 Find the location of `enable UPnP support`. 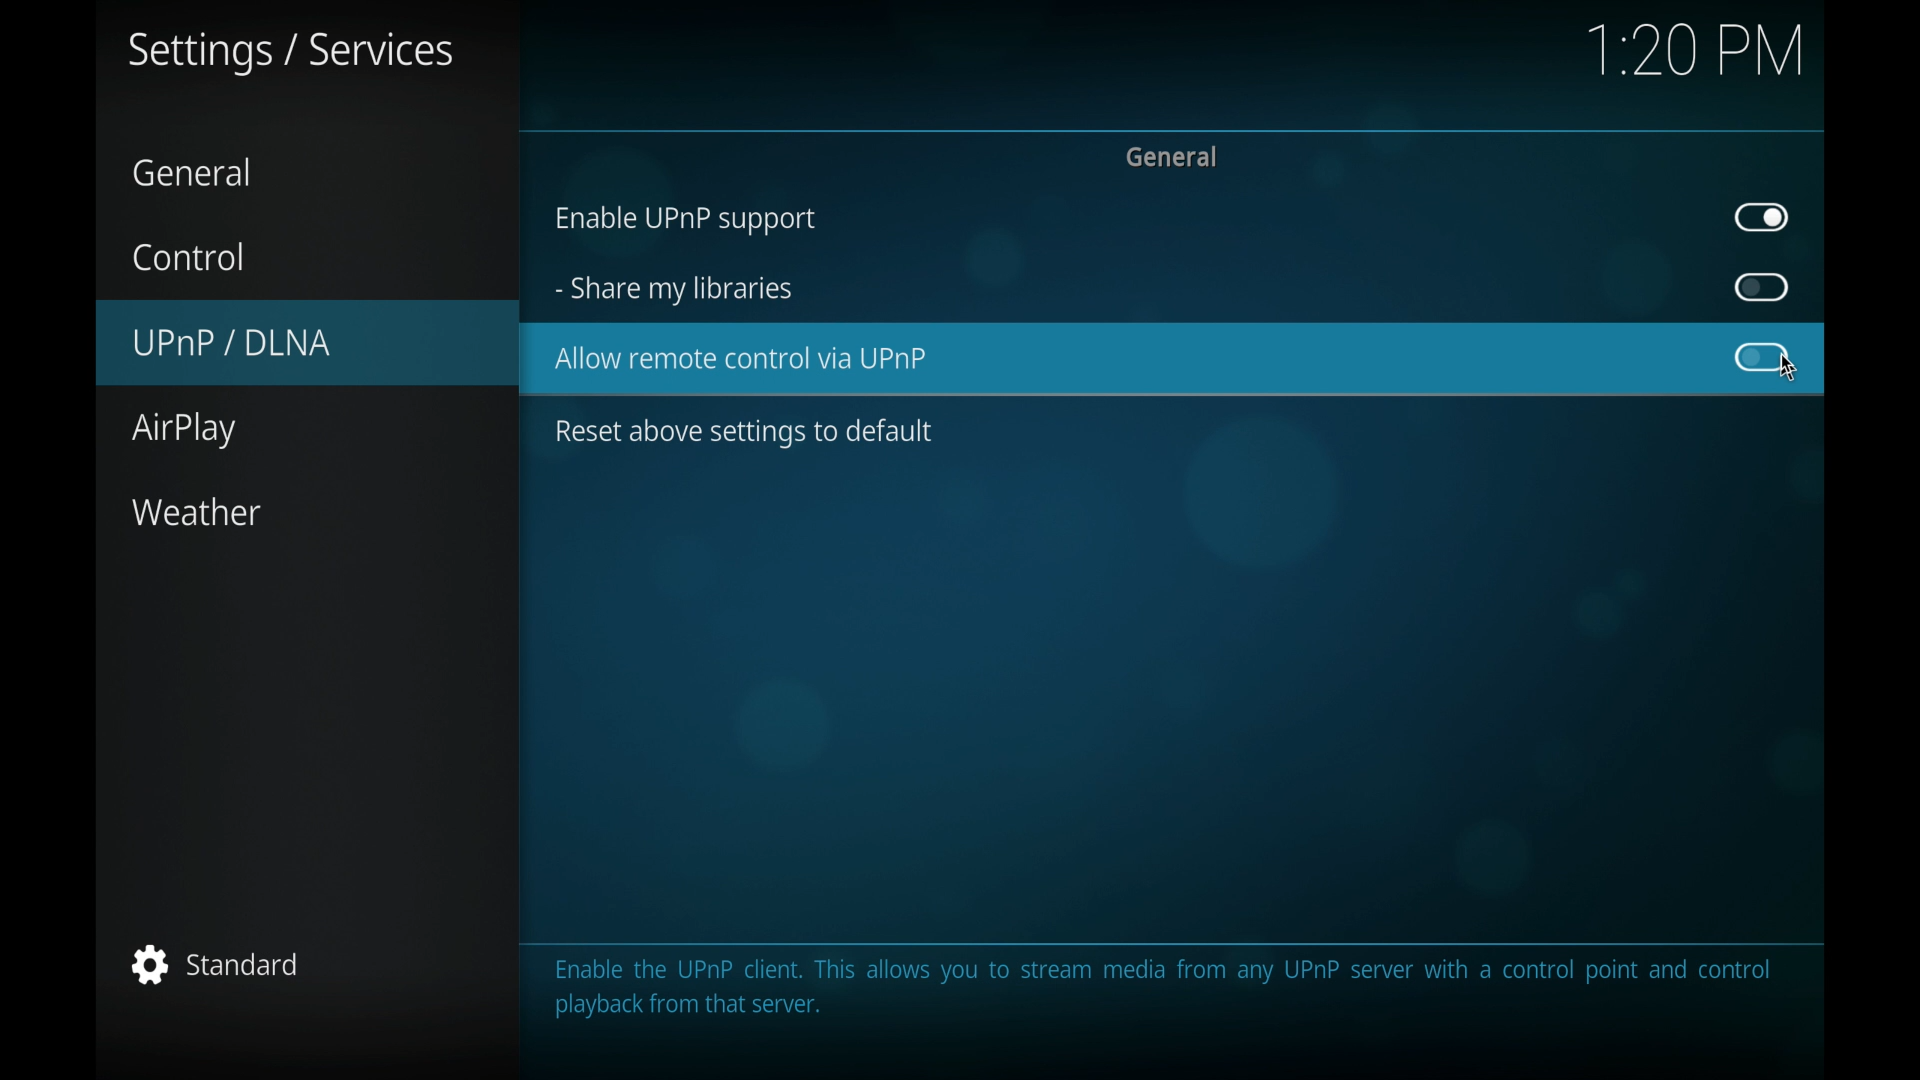

enable UPnP support is located at coordinates (685, 221).